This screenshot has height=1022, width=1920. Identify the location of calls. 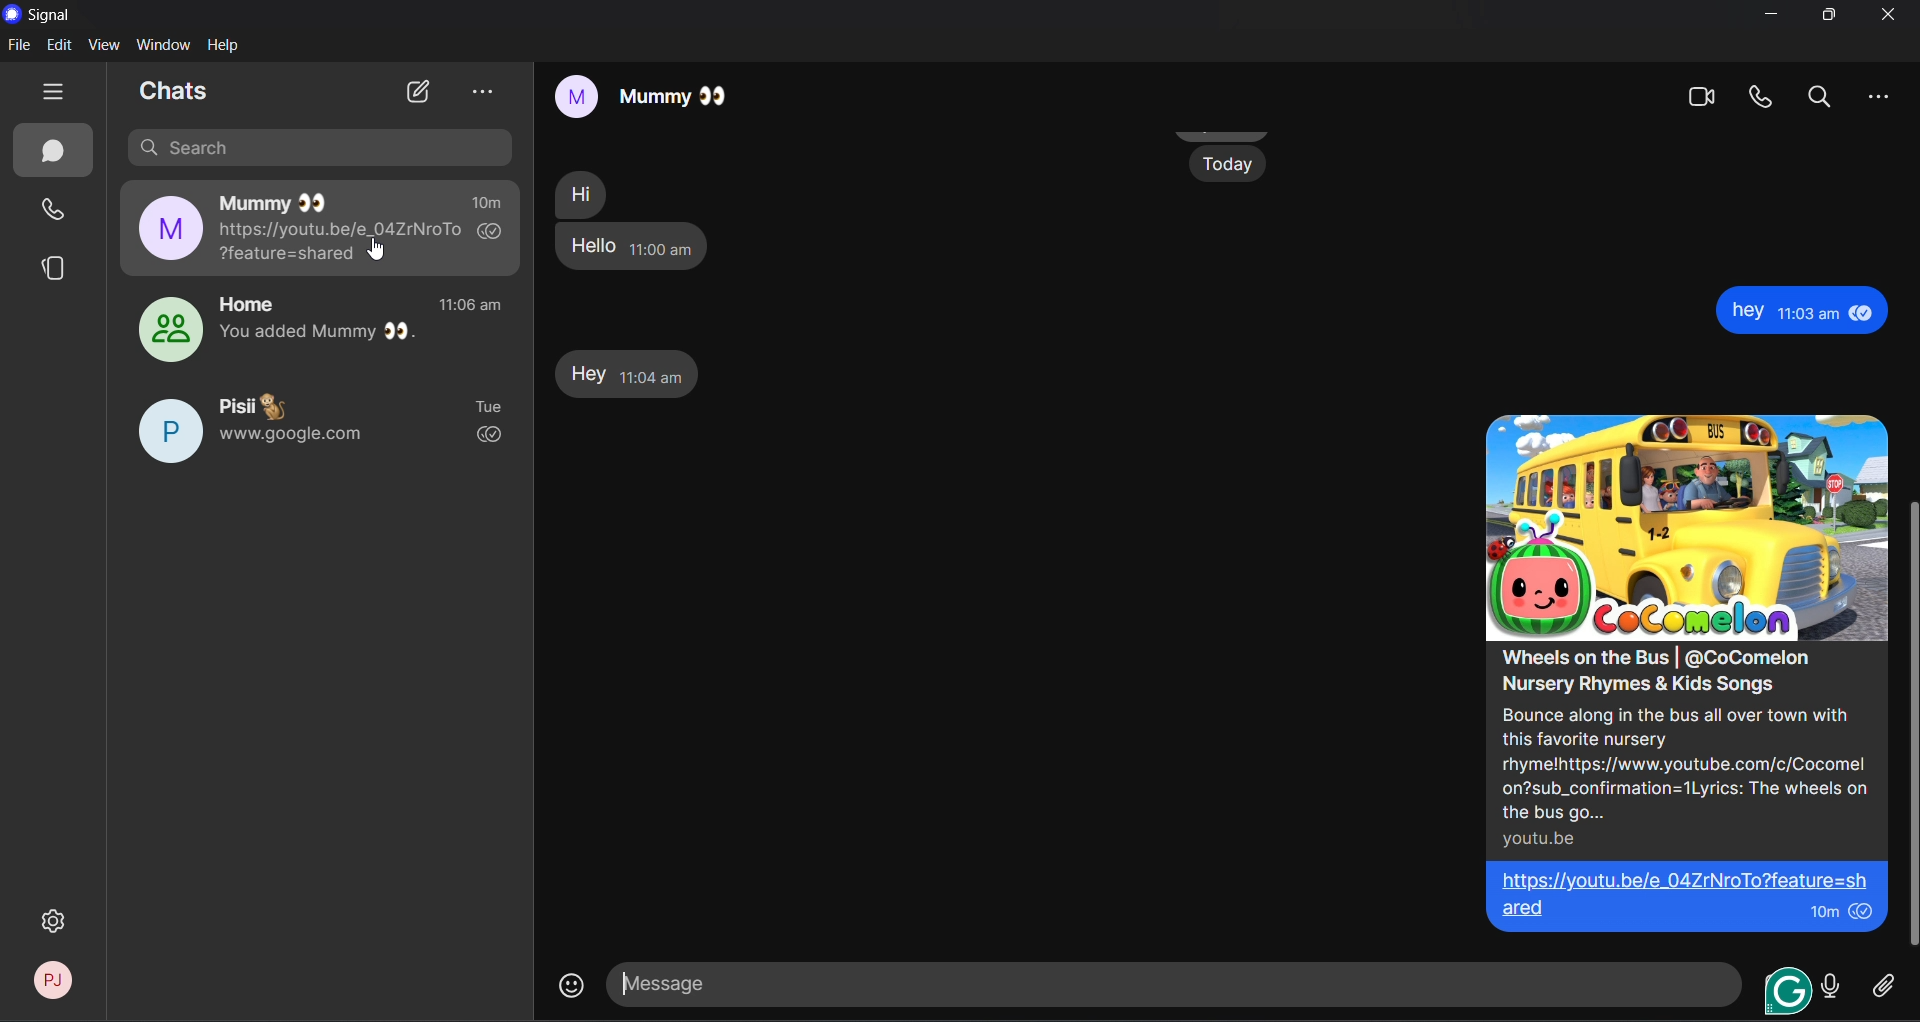
(55, 211).